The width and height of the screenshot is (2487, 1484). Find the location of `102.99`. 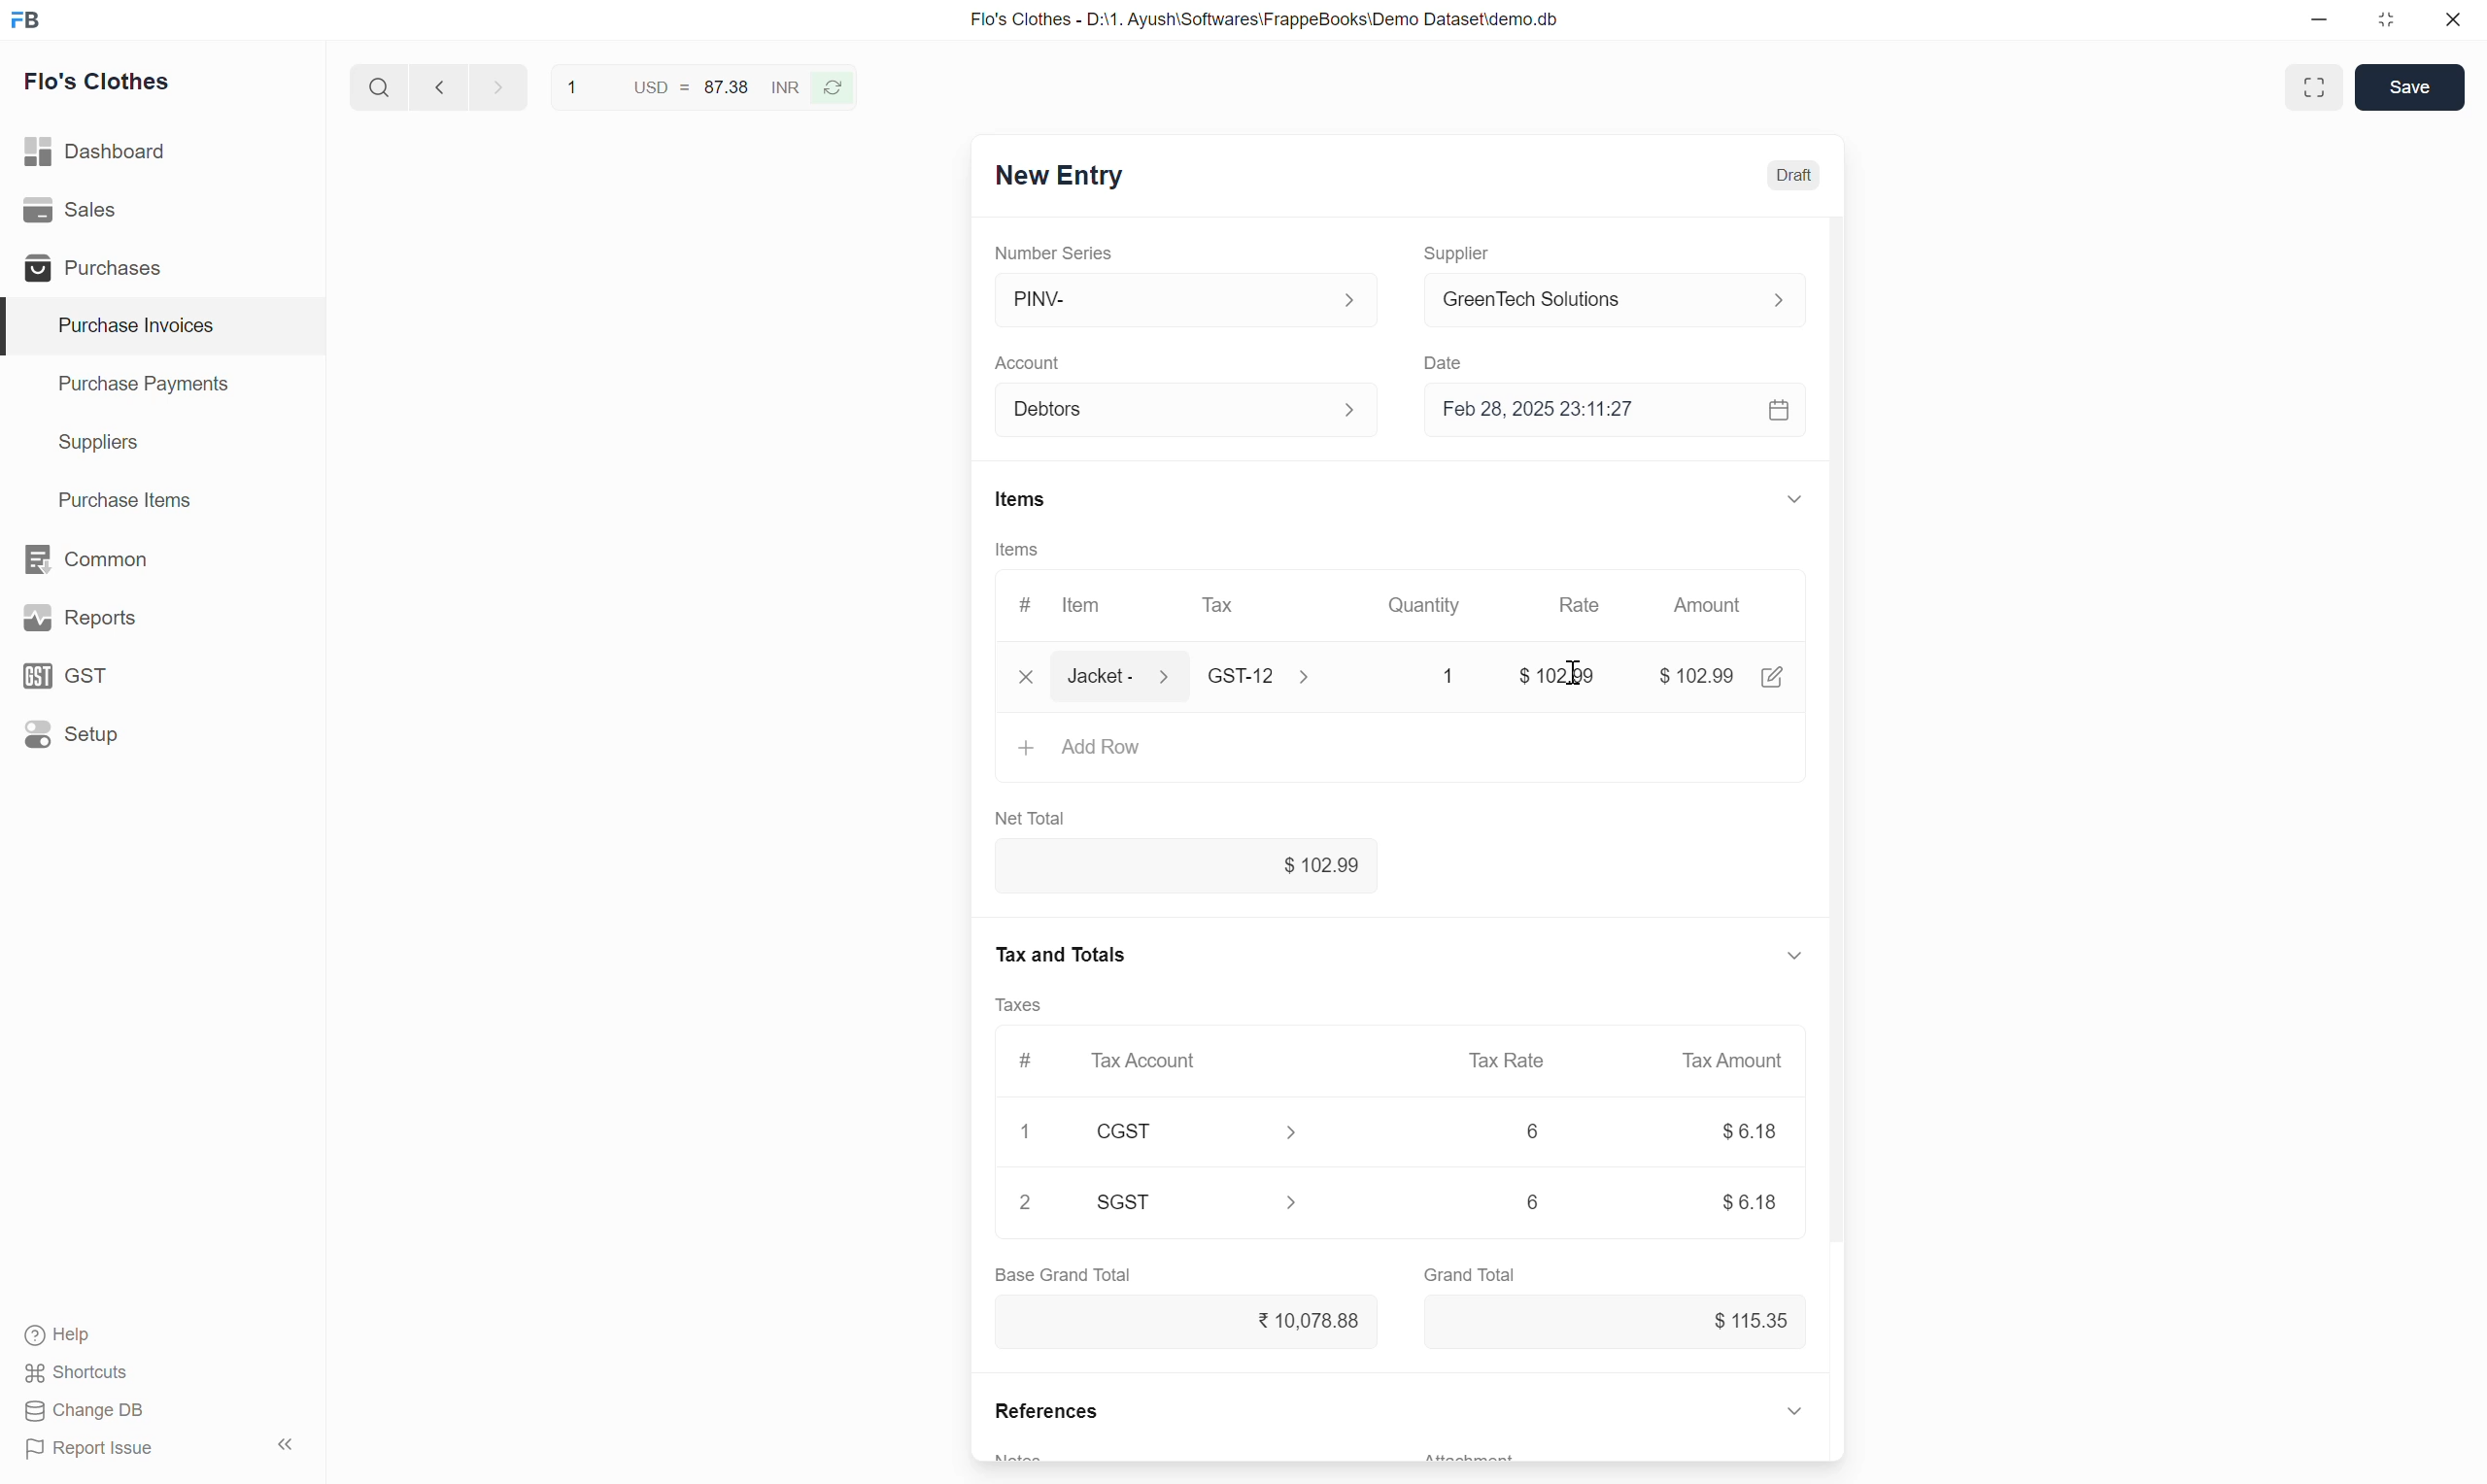

102.99 is located at coordinates (1546, 670).